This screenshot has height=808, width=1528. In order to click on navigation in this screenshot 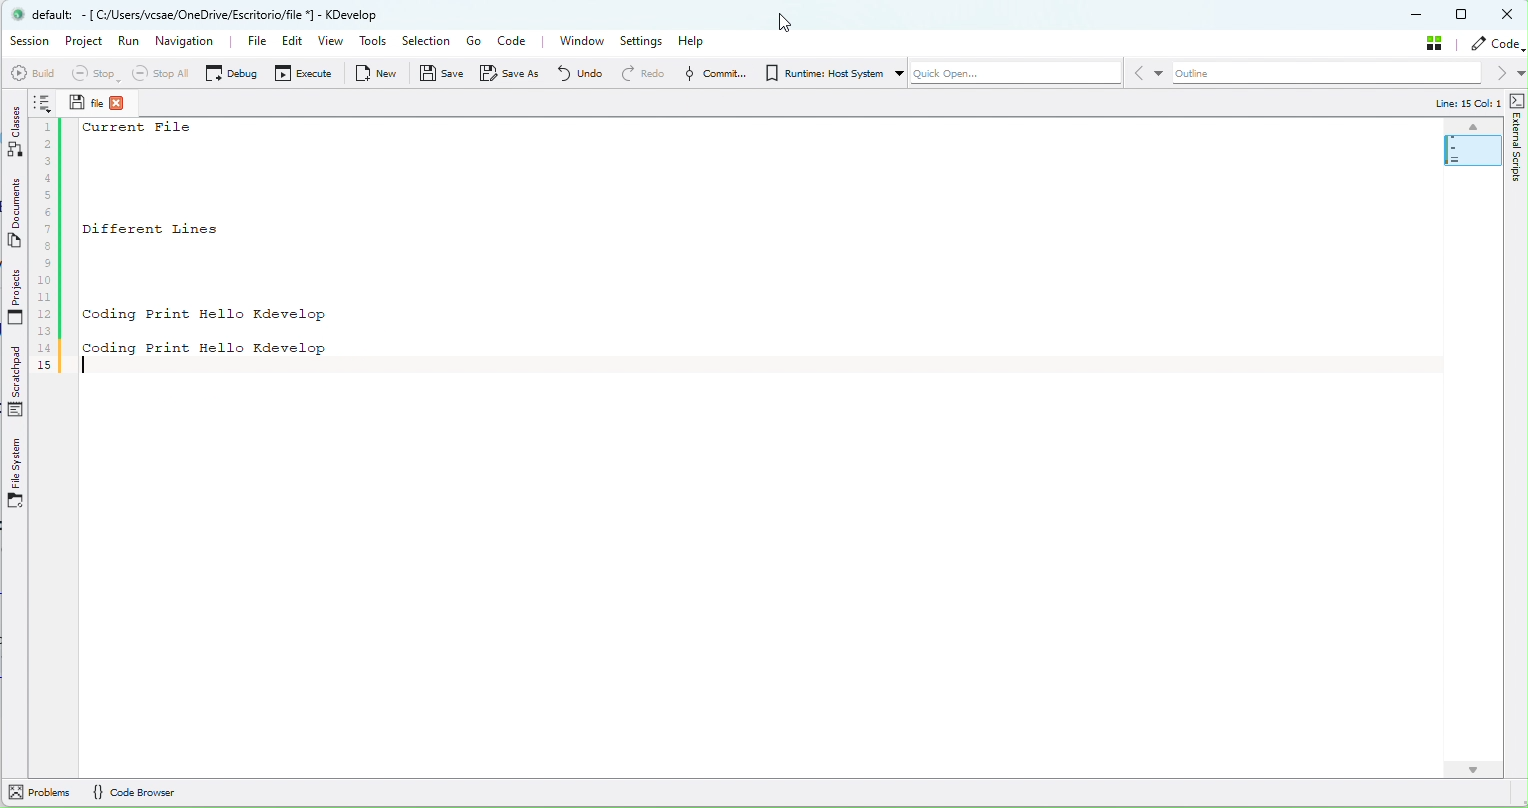, I will do `click(187, 40)`.